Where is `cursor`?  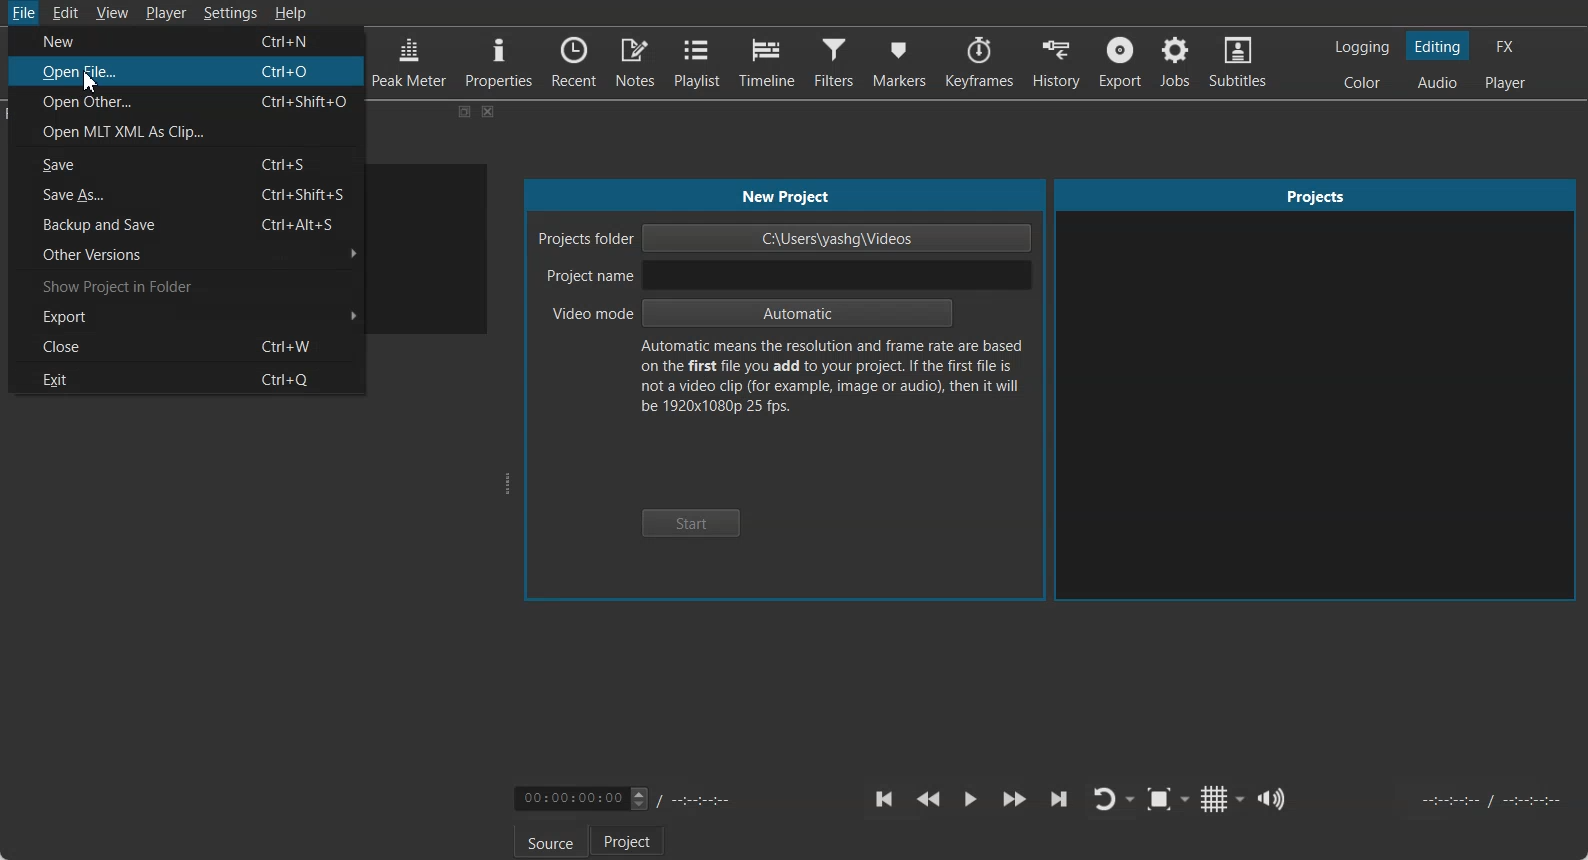 cursor is located at coordinates (89, 80).